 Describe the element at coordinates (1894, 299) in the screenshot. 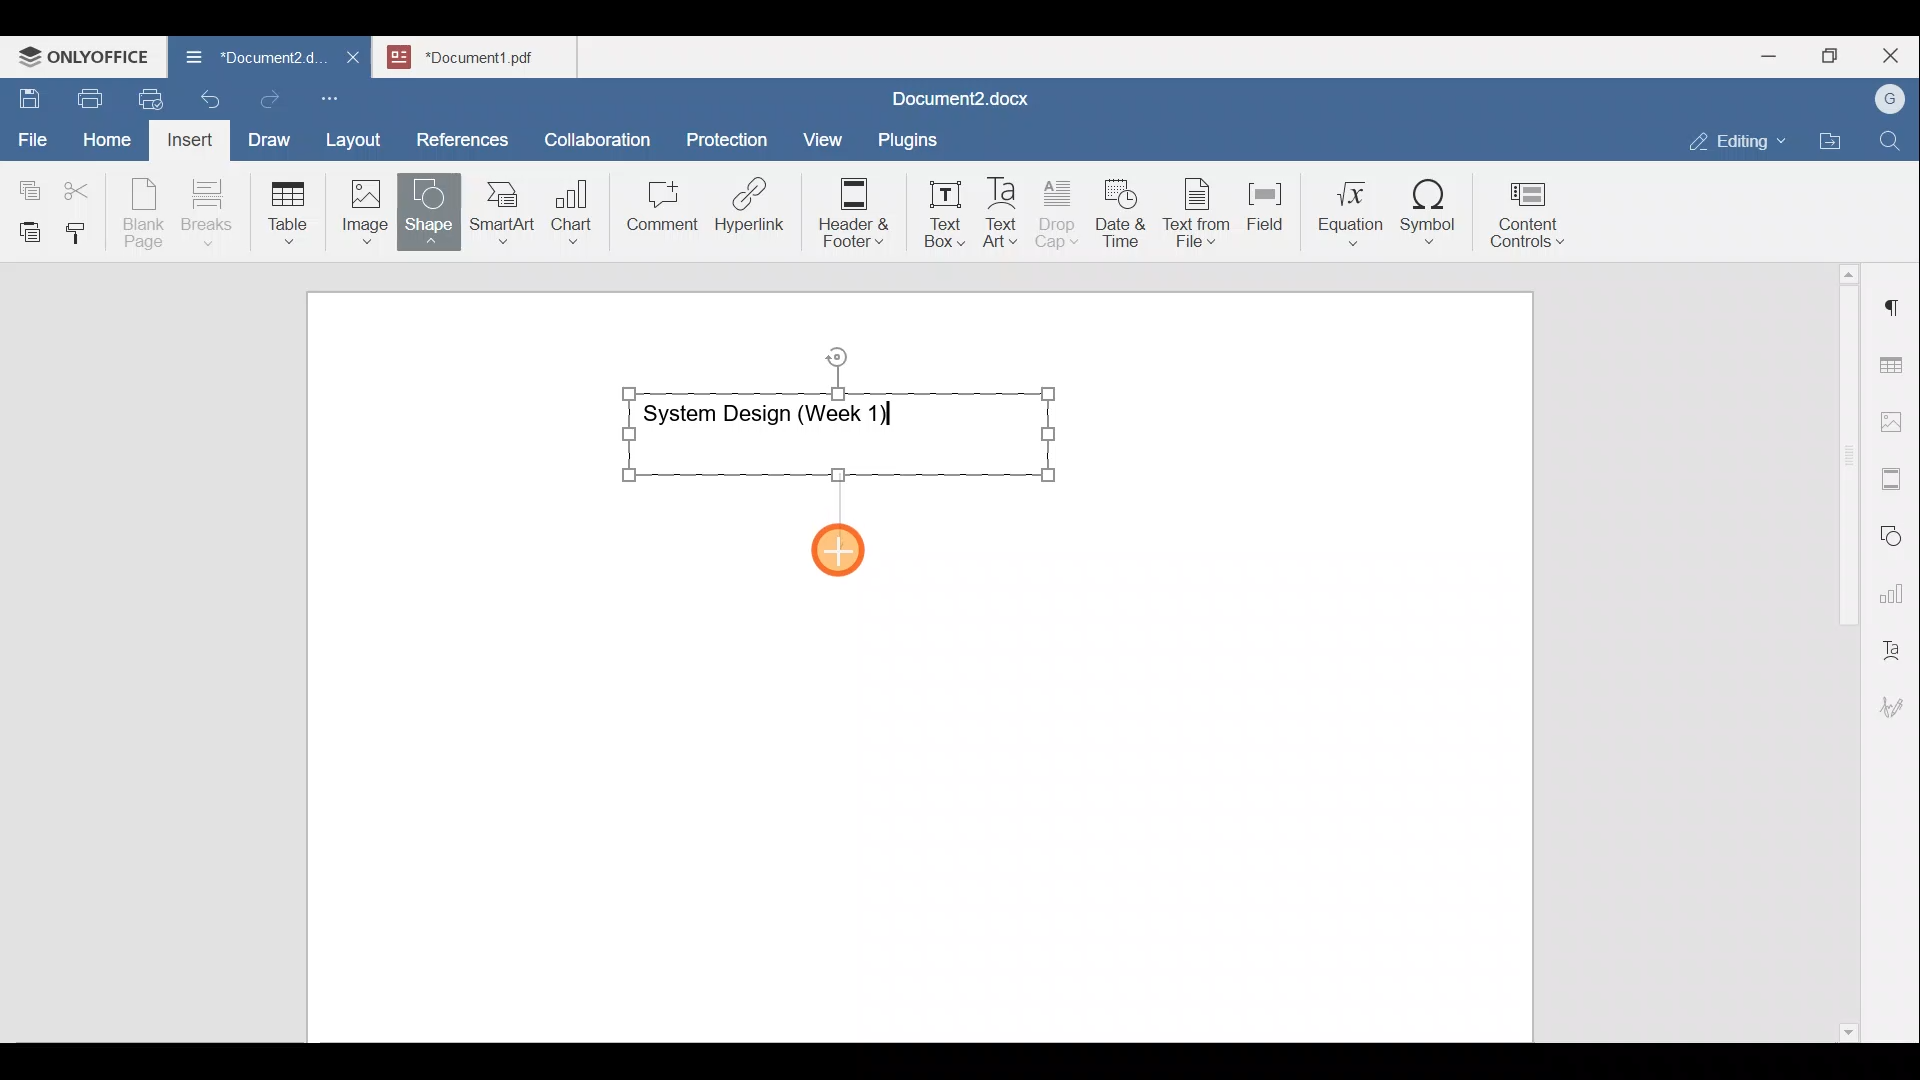

I see `Paragraph settings` at that location.